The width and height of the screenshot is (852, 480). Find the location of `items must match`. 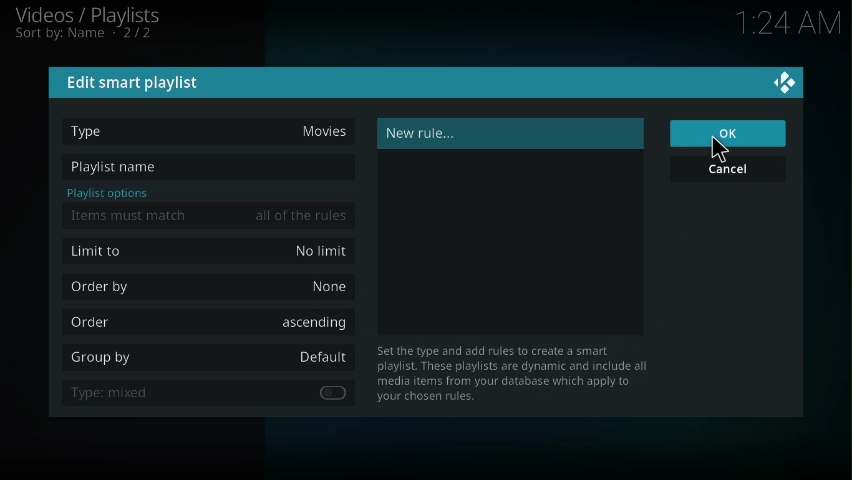

items must match is located at coordinates (131, 215).